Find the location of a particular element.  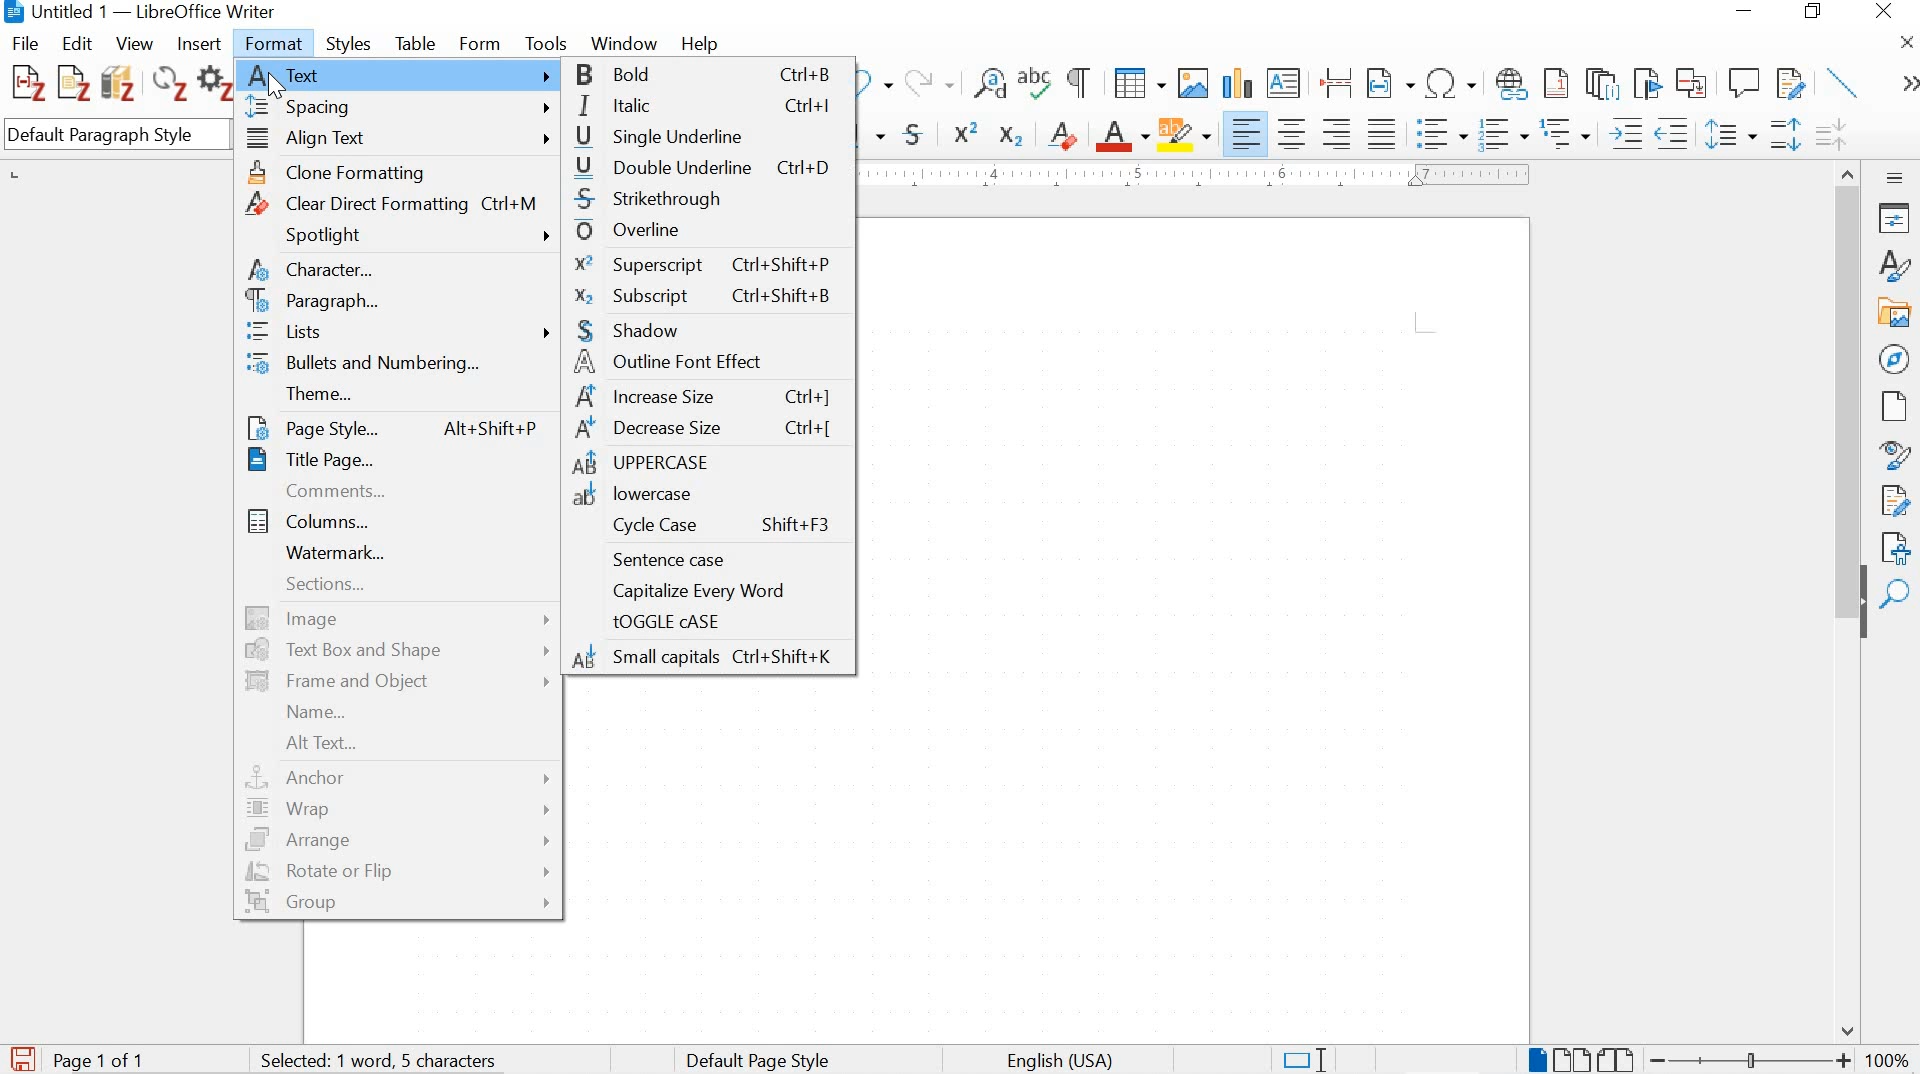

Properties is located at coordinates (1897, 218).